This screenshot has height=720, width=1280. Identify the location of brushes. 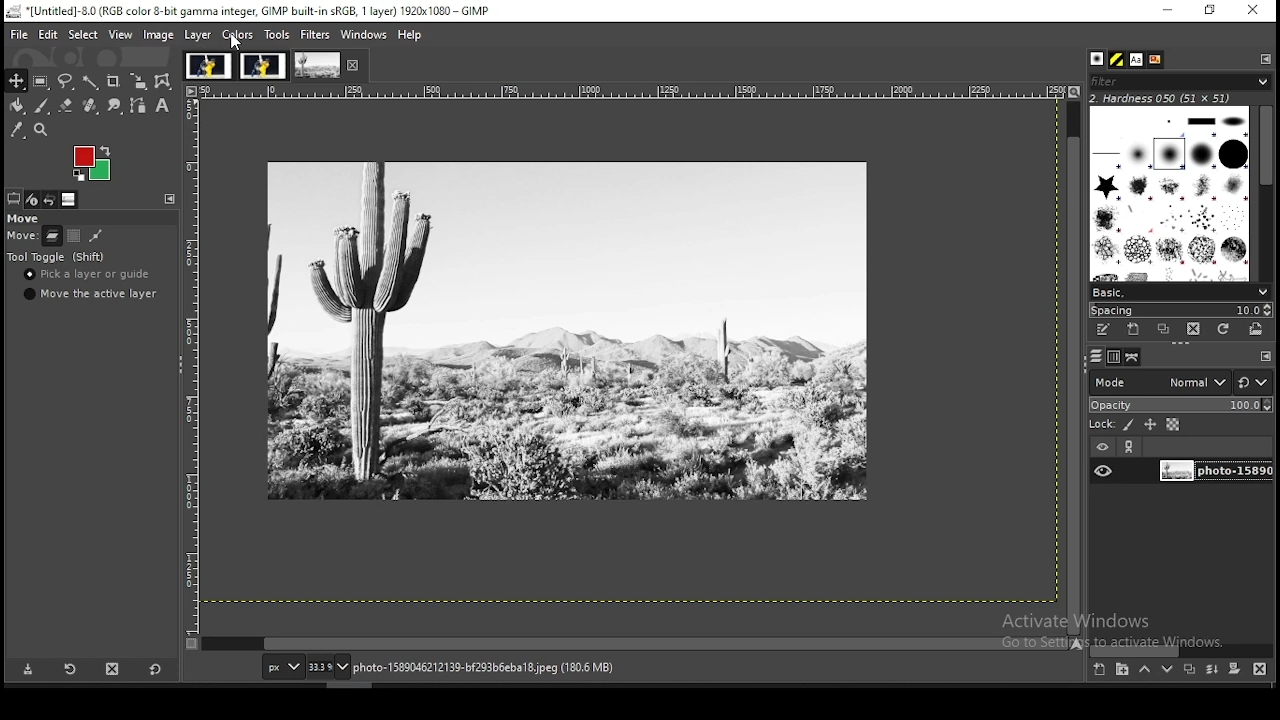
(1099, 59).